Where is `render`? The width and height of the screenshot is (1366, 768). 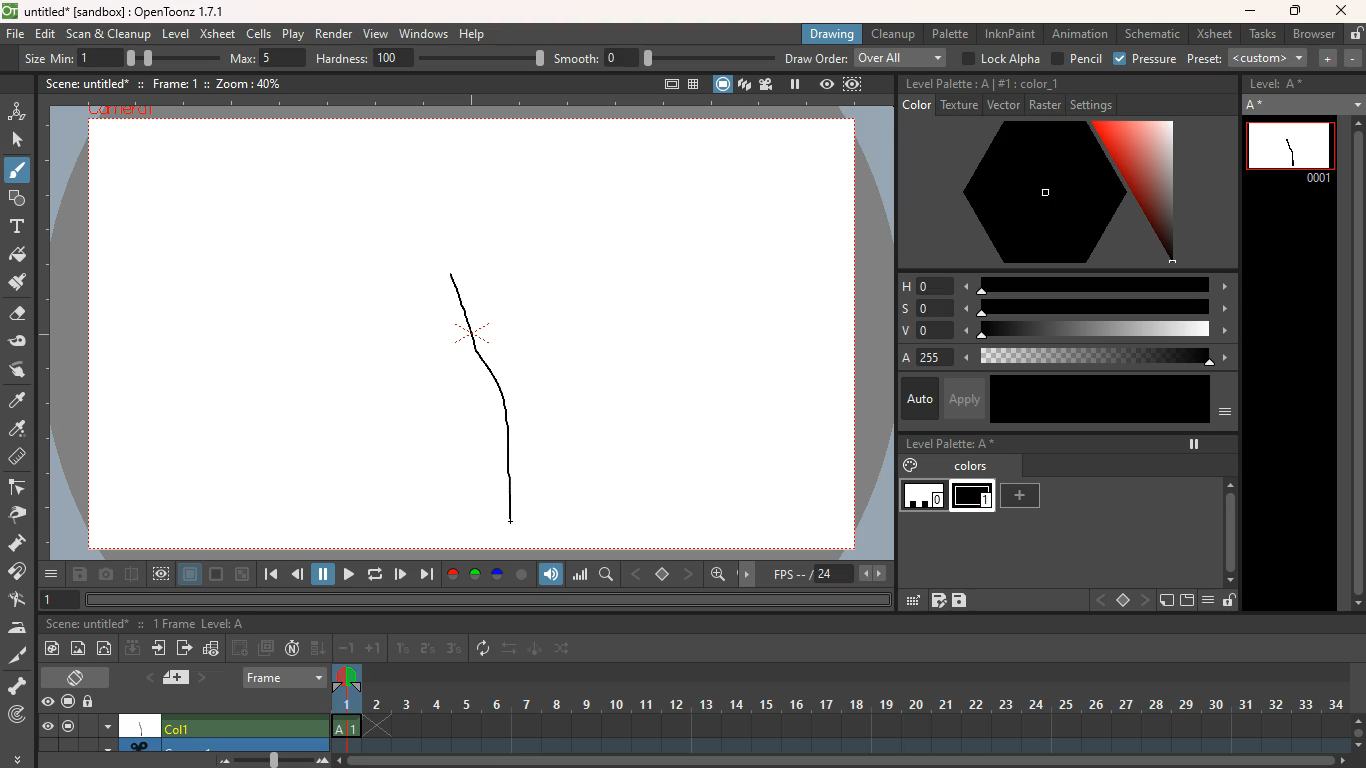
render is located at coordinates (332, 35).